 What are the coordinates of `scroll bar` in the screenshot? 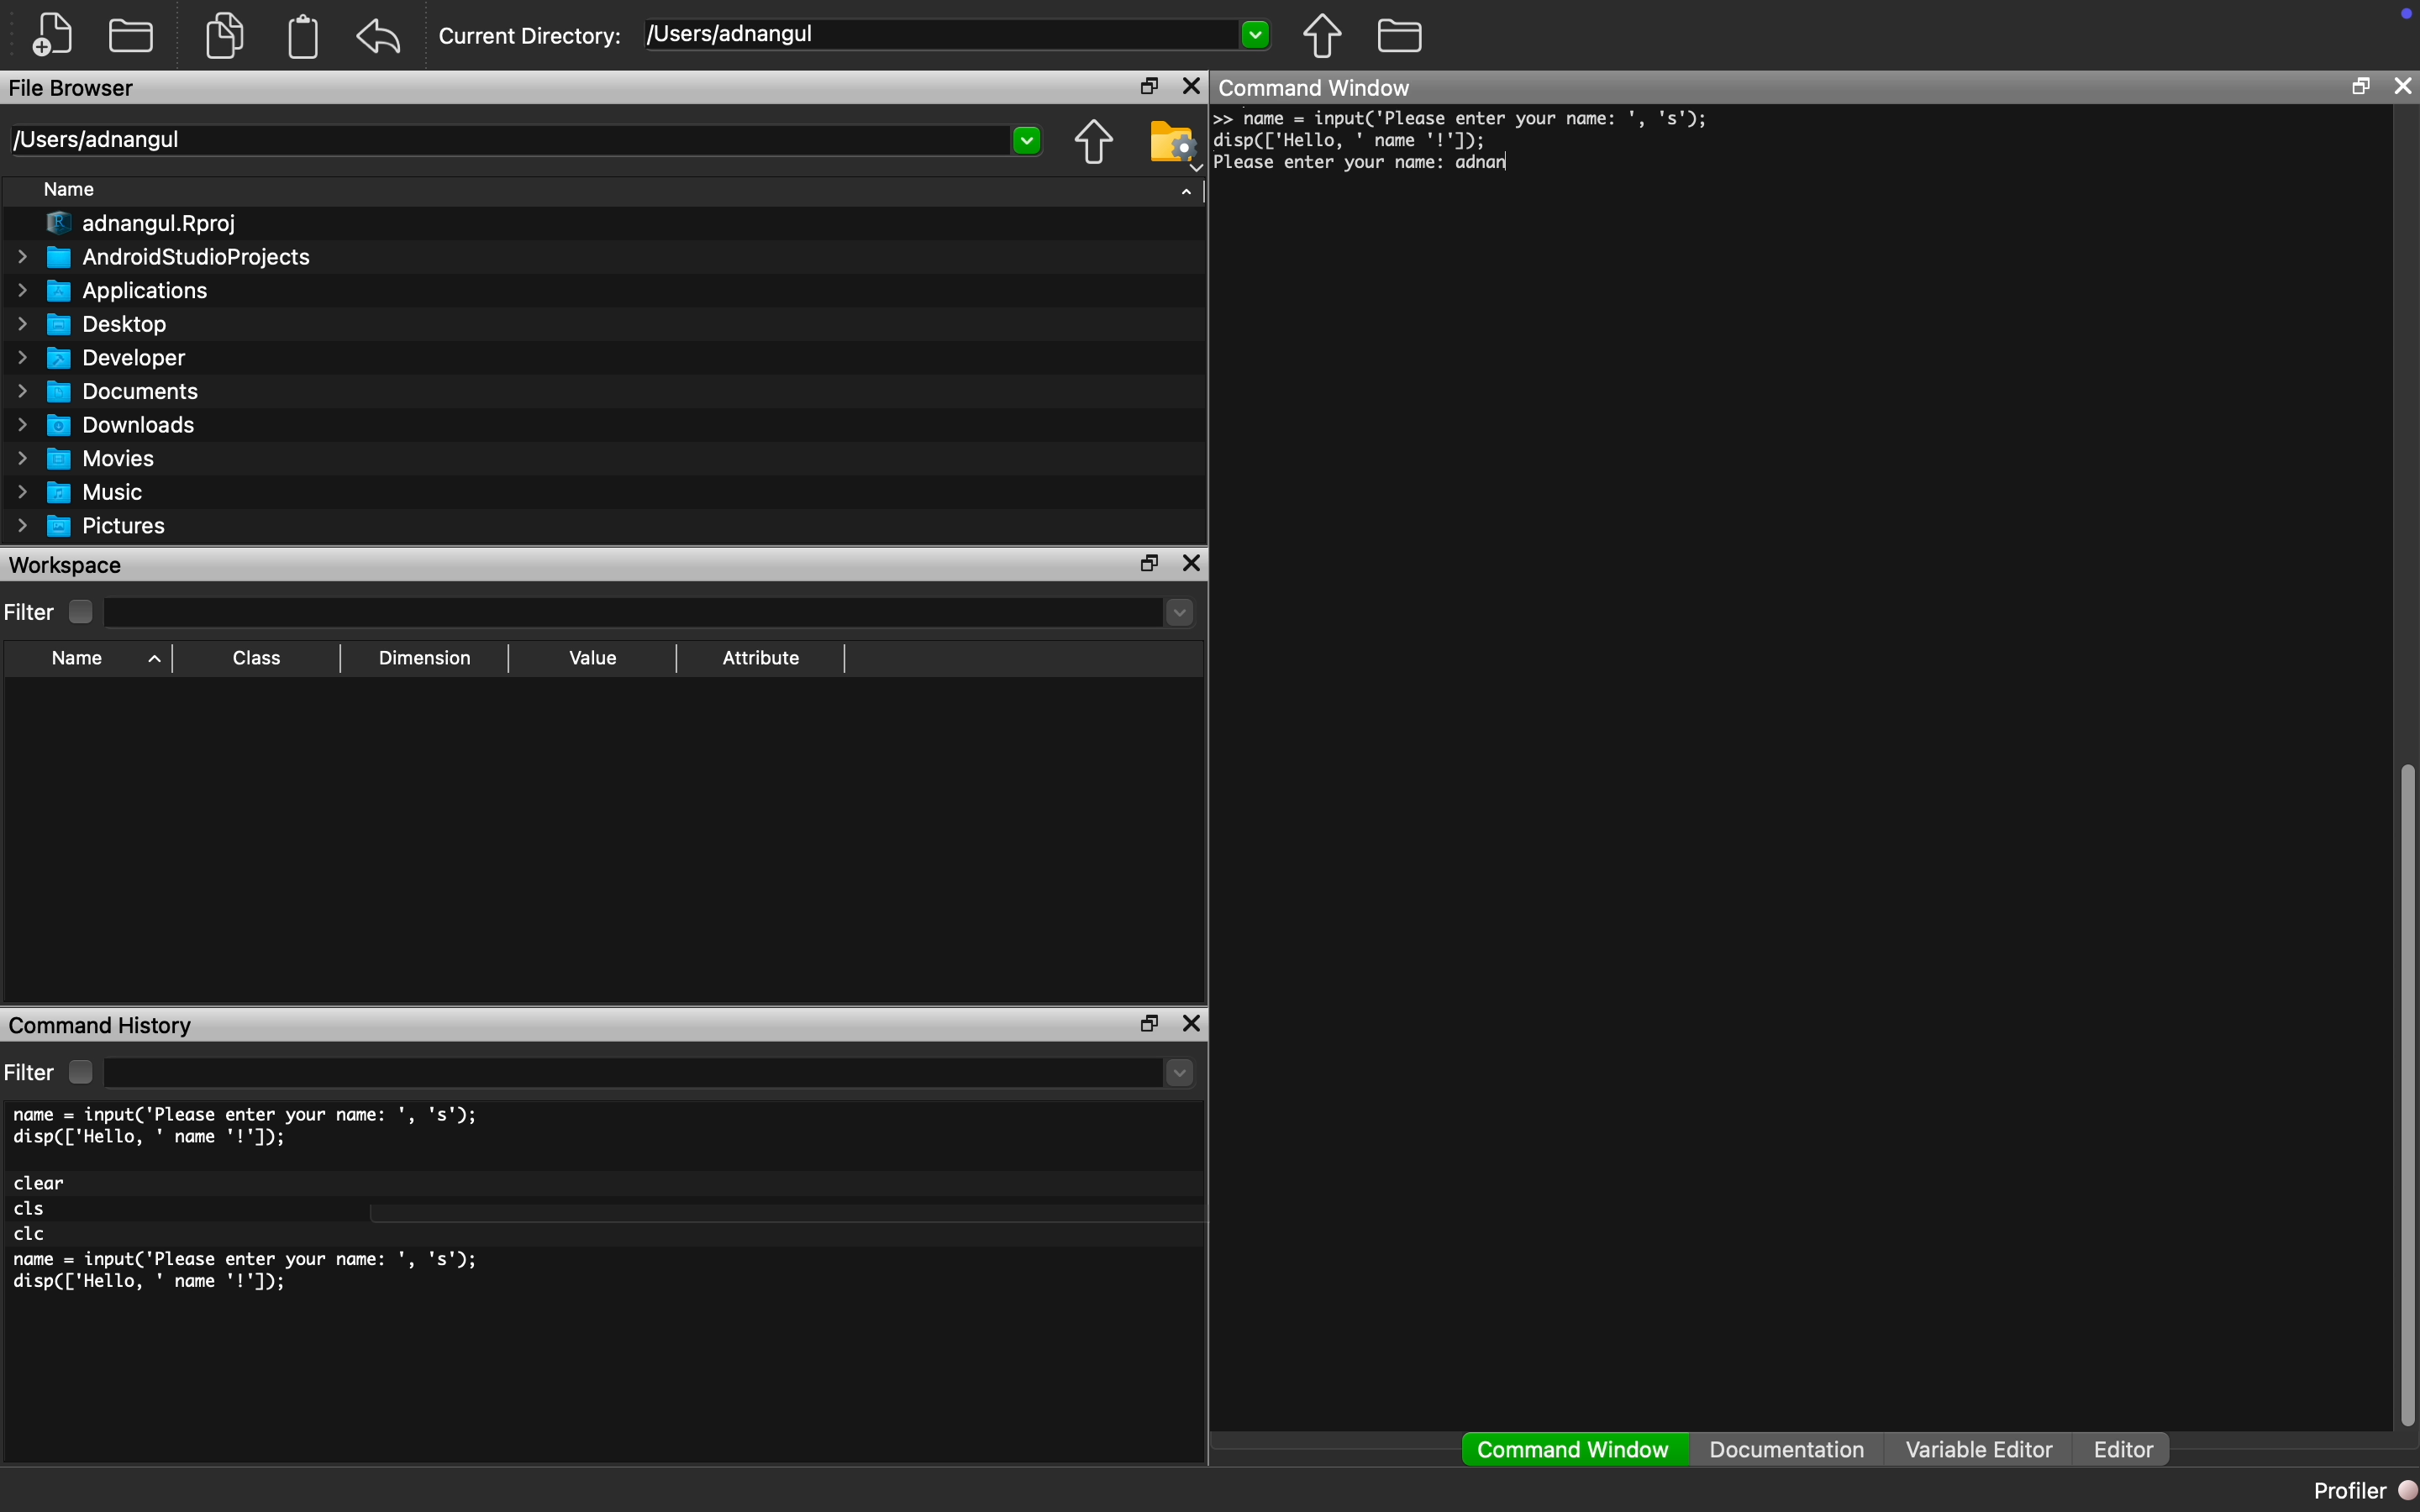 It's located at (2404, 1088).